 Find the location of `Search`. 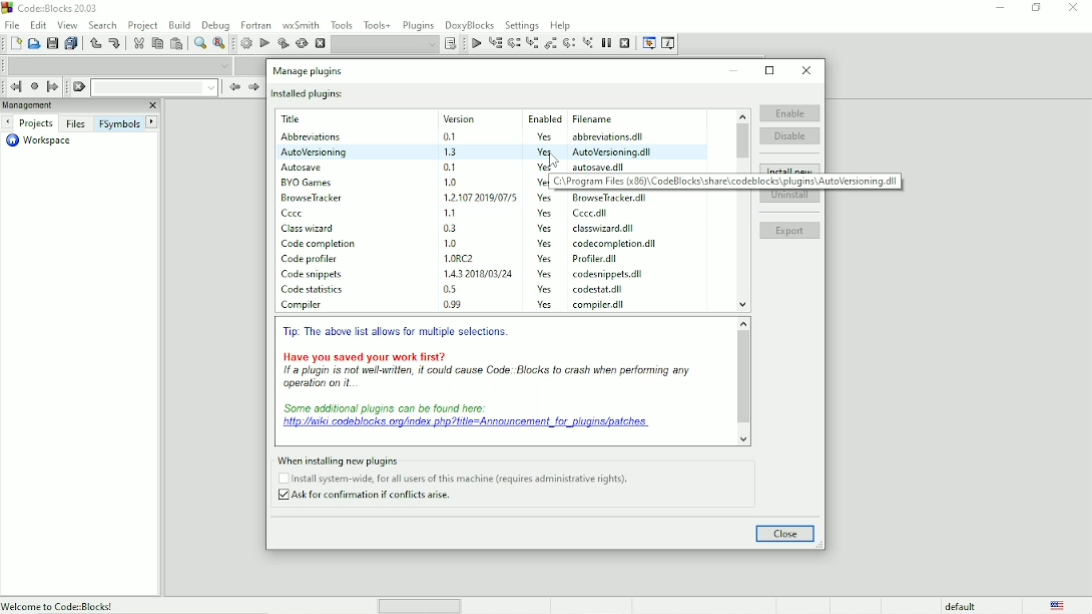

Search is located at coordinates (103, 24).